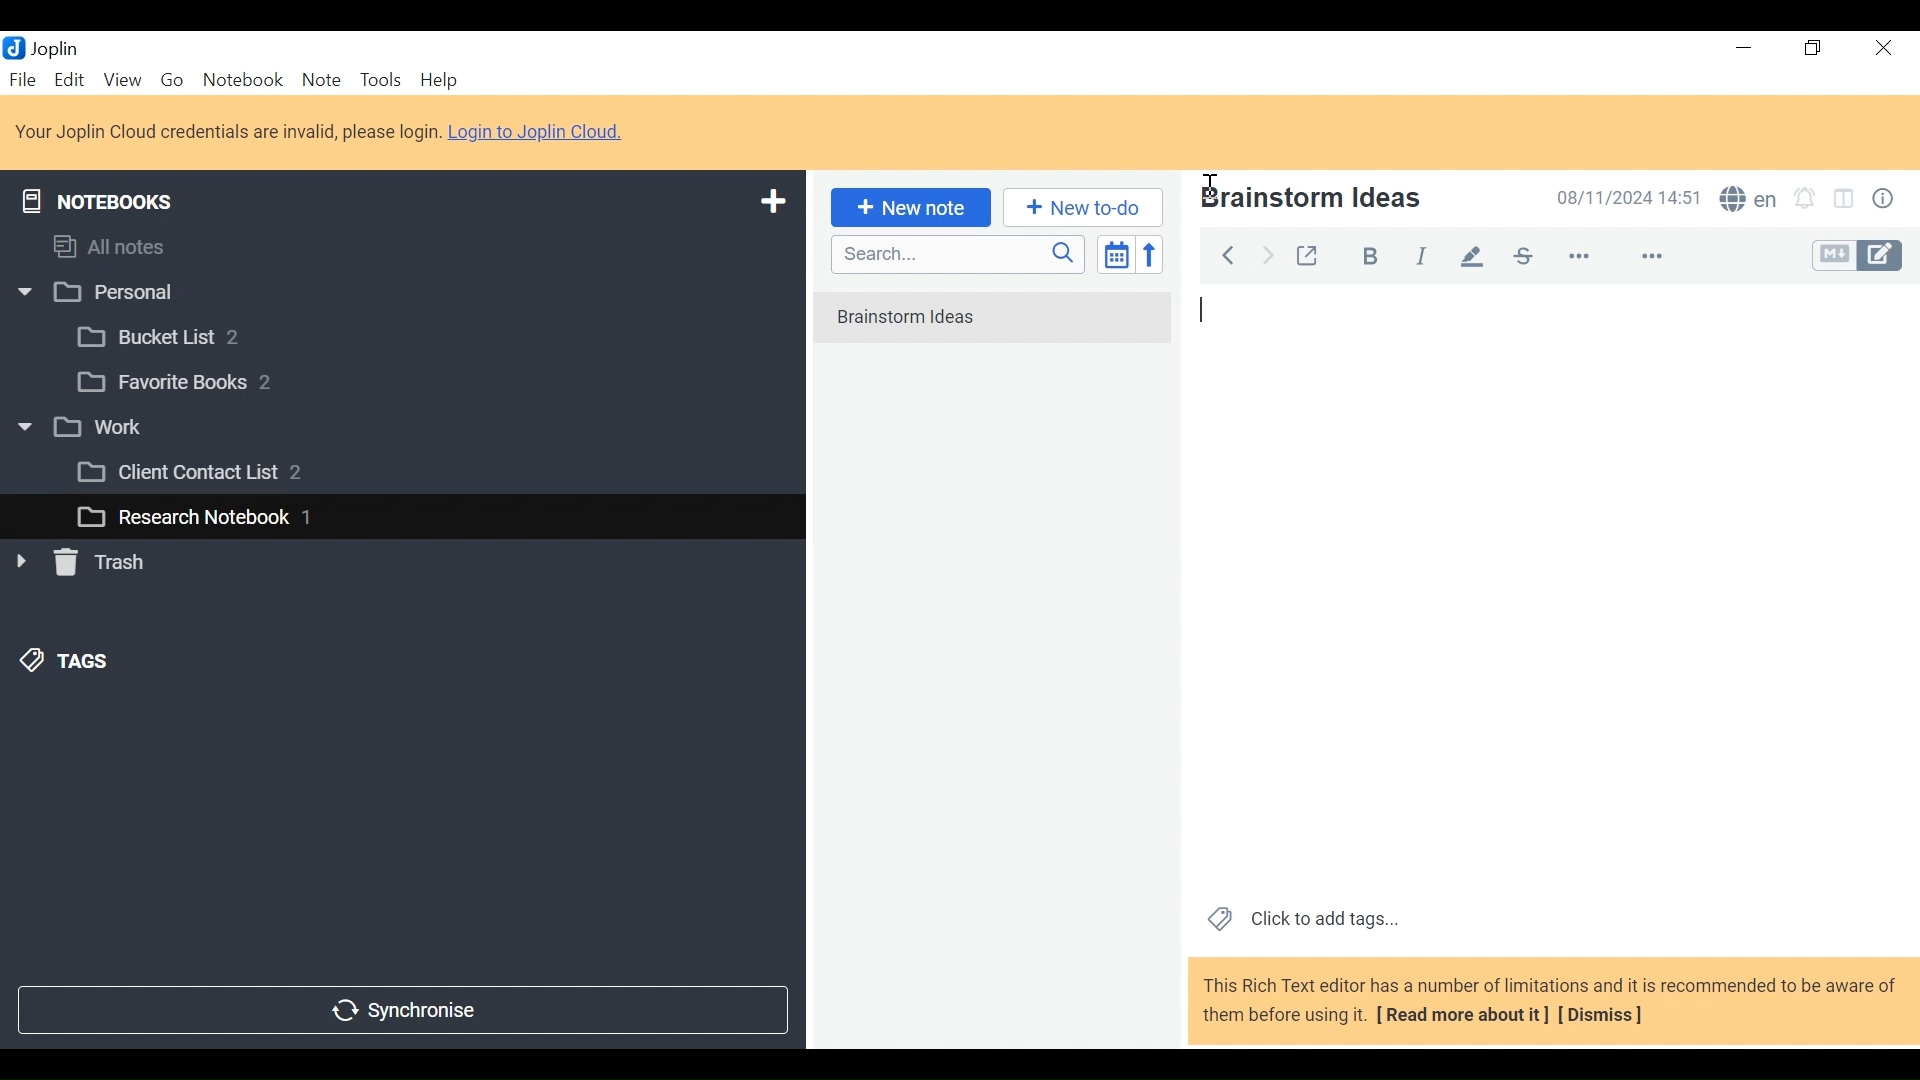 The image size is (1920, 1080). What do you see at coordinates (1083, 208) in the screenshot?
I see `Add New to Do` at bounding box center [1083, 208].